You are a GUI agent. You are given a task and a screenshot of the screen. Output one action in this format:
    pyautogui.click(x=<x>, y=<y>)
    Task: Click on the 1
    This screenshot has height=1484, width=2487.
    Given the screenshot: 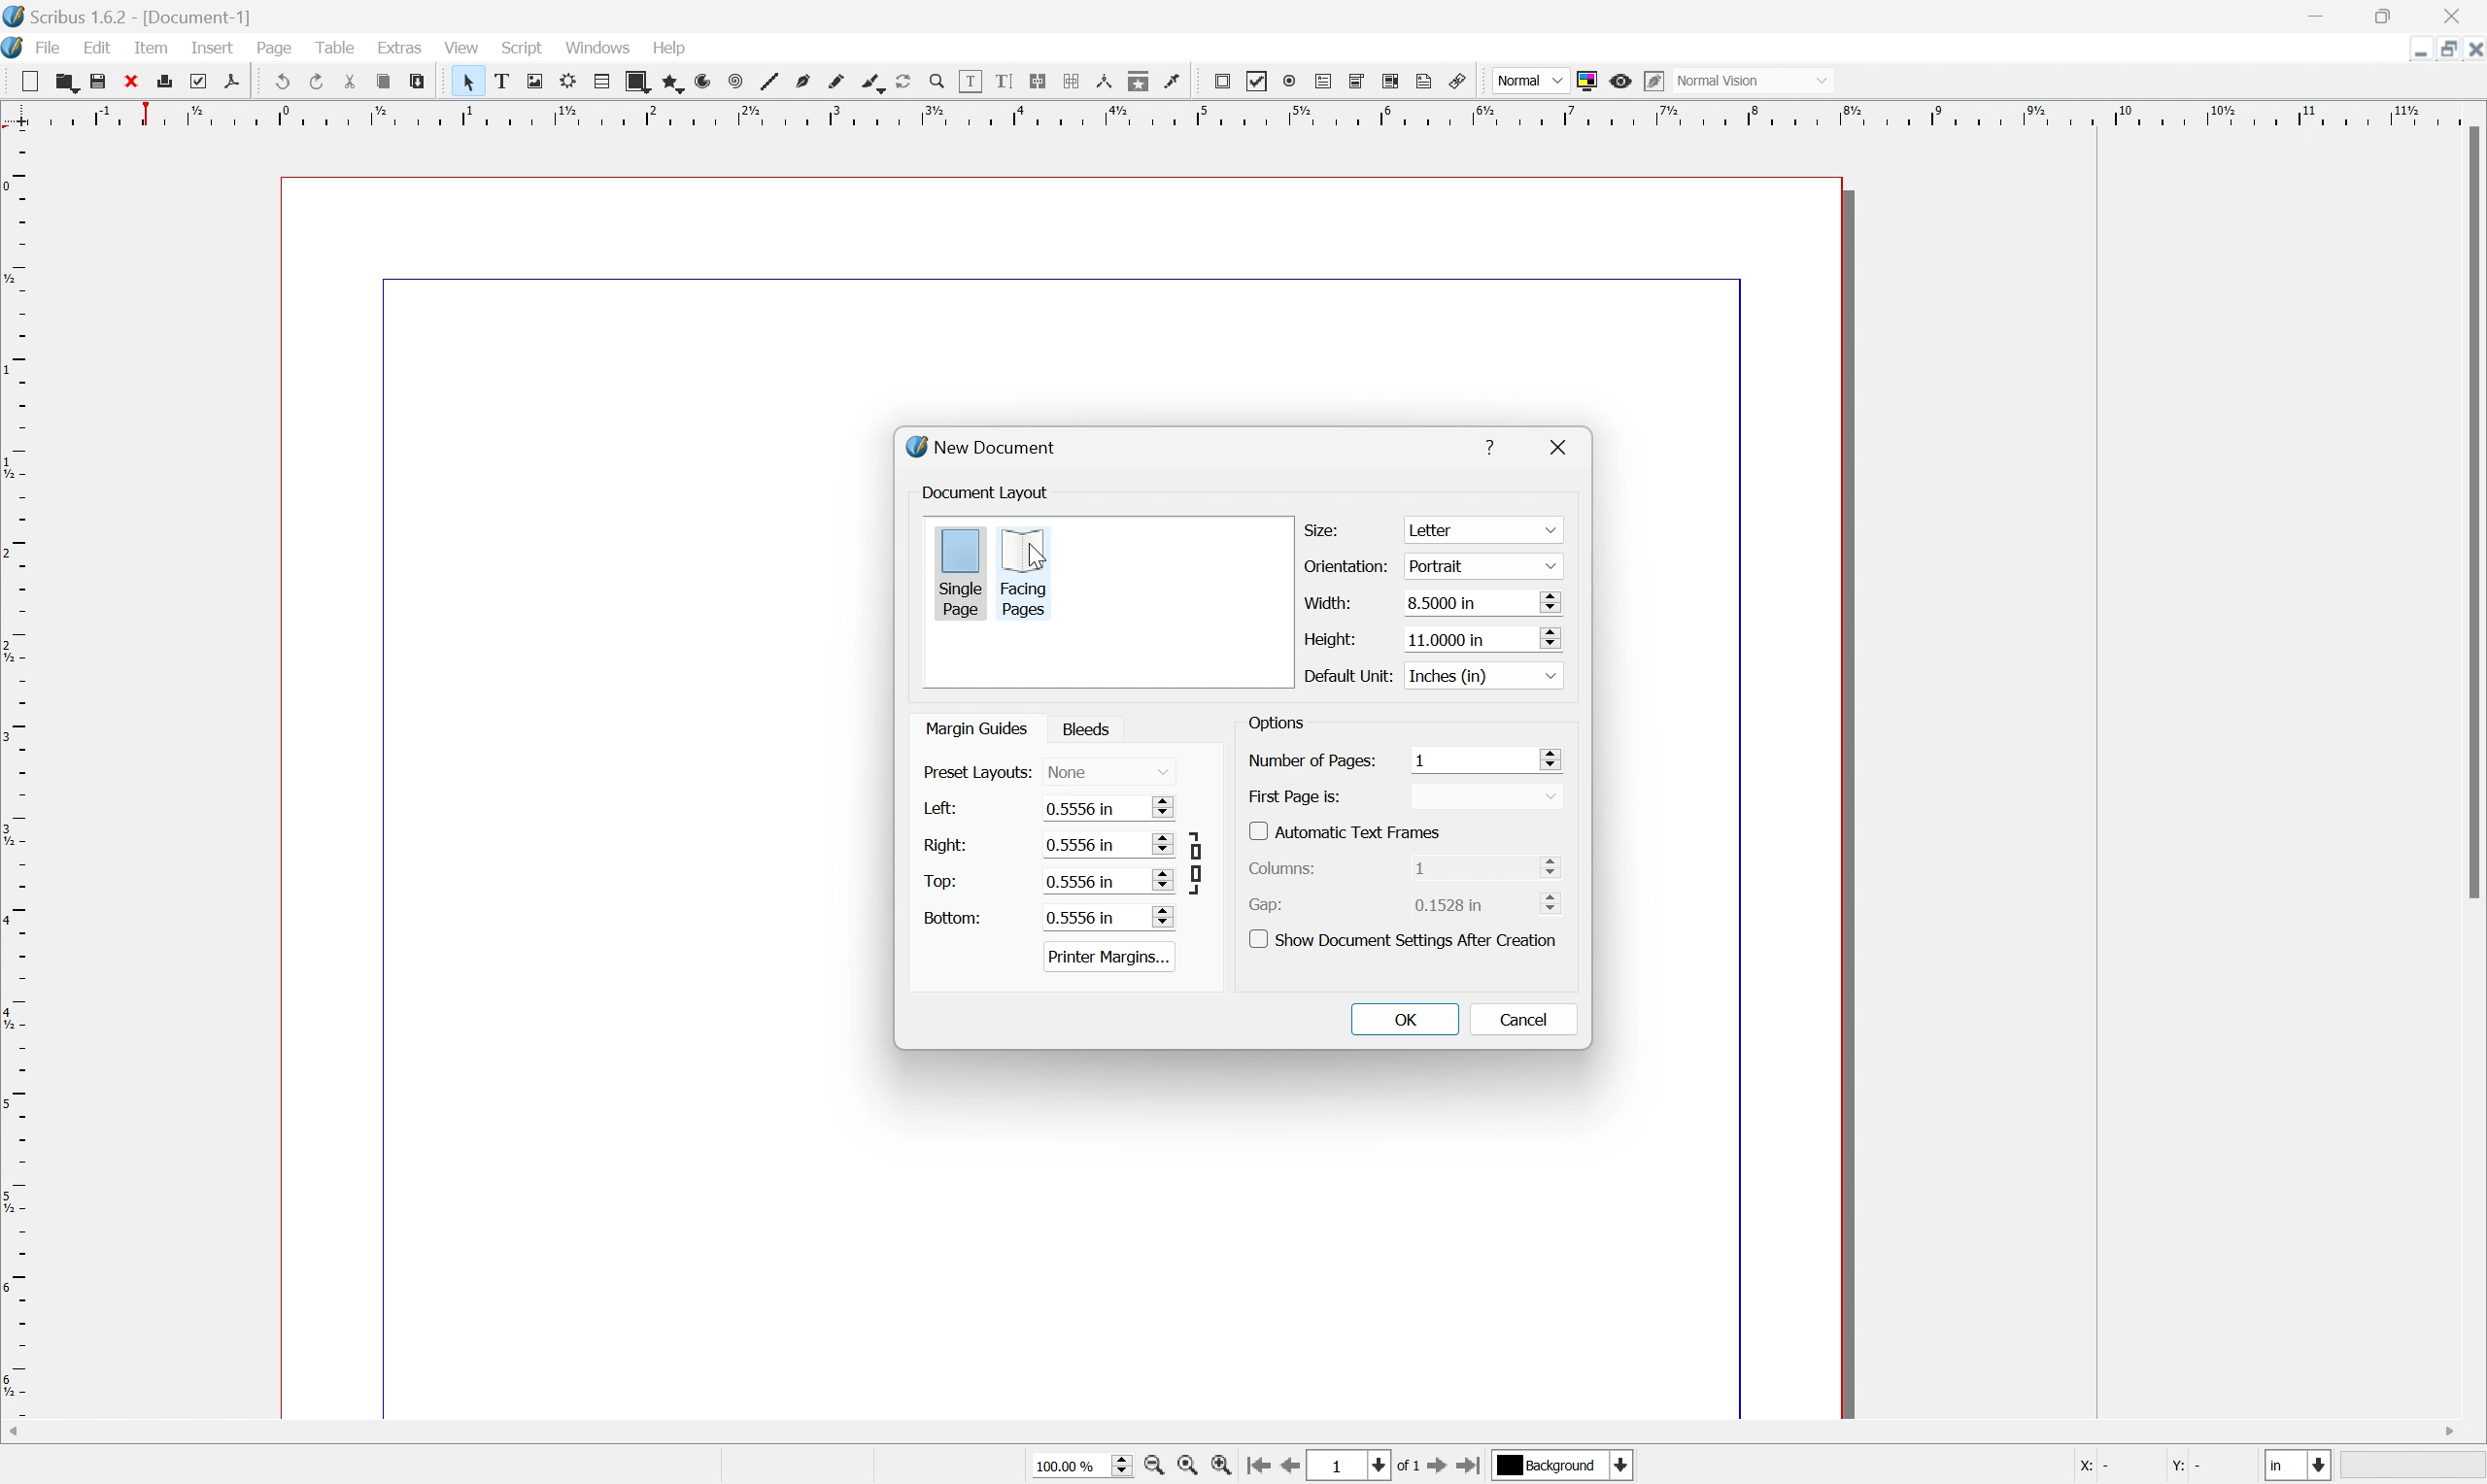 What is the action you would take?
    pyautogui.click(x=1483, y=758)
    